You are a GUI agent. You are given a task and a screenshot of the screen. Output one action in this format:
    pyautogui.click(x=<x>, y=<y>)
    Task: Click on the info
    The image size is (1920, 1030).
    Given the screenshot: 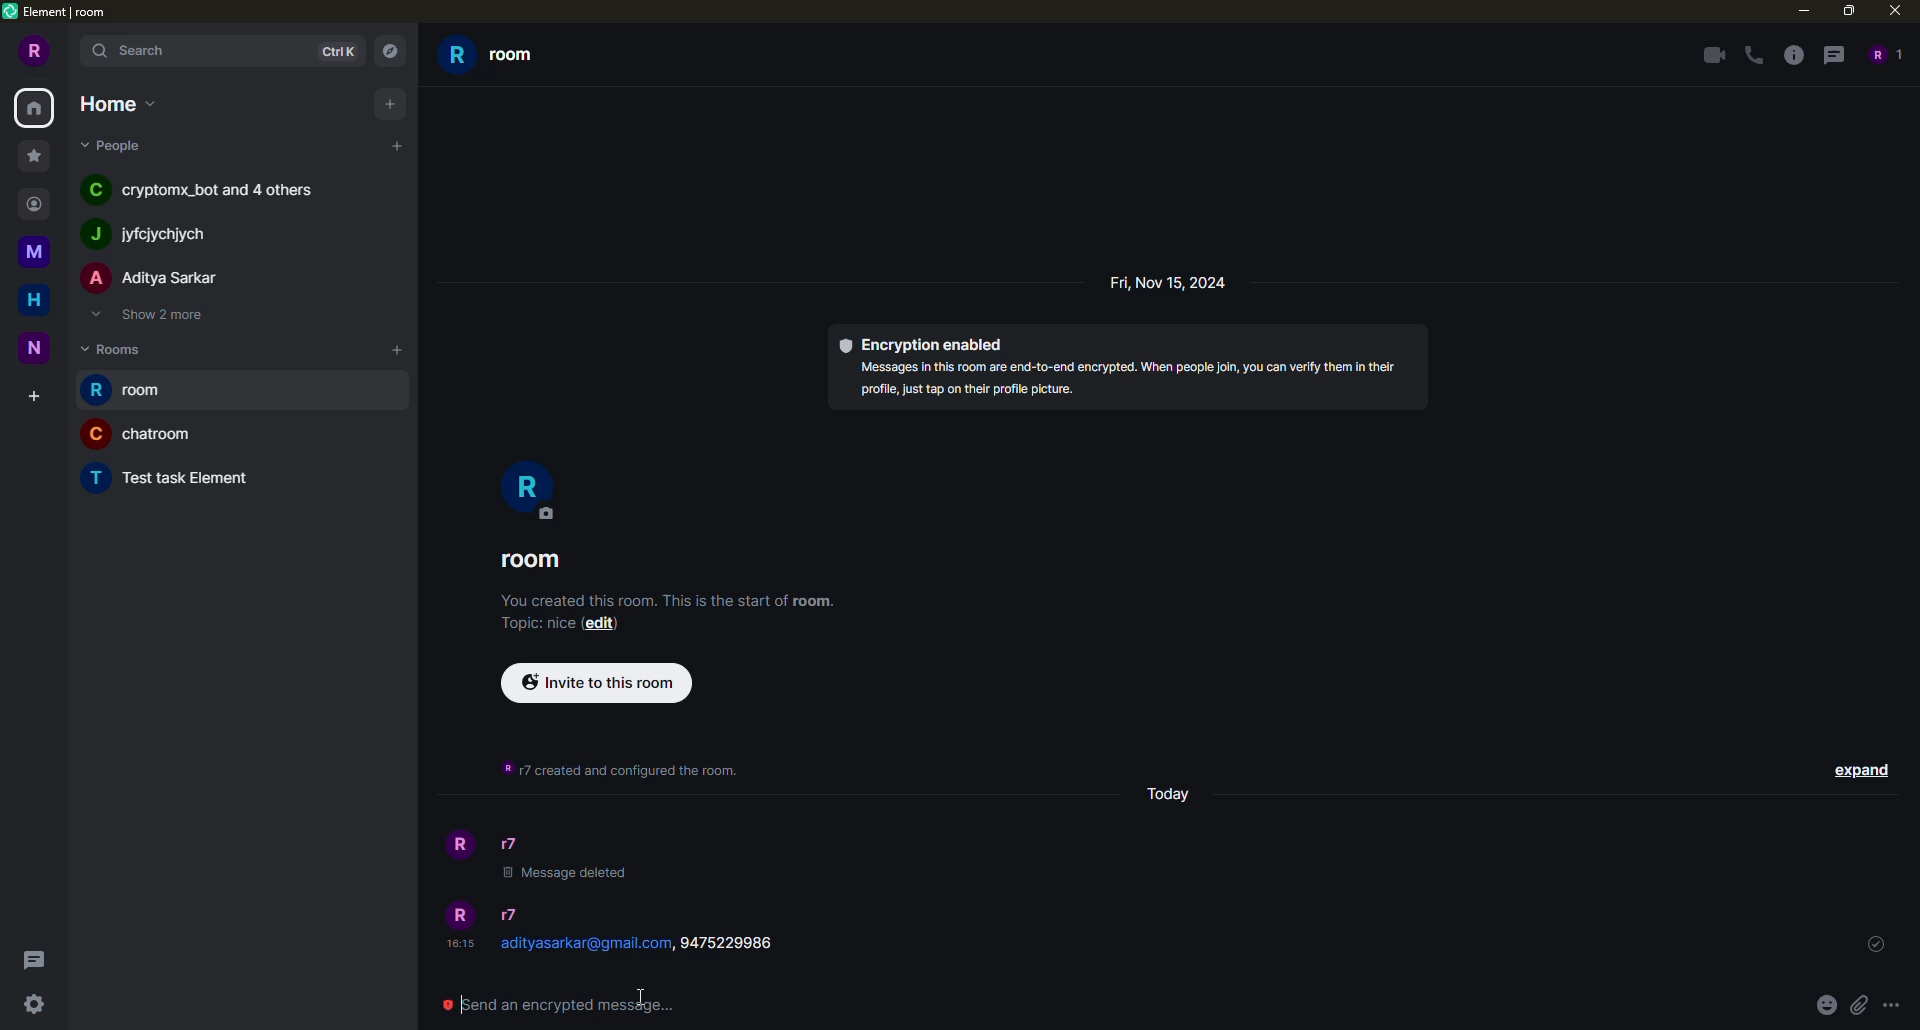 What is the action you would take?
    pyautogui.click(x=1790, y=54)
    